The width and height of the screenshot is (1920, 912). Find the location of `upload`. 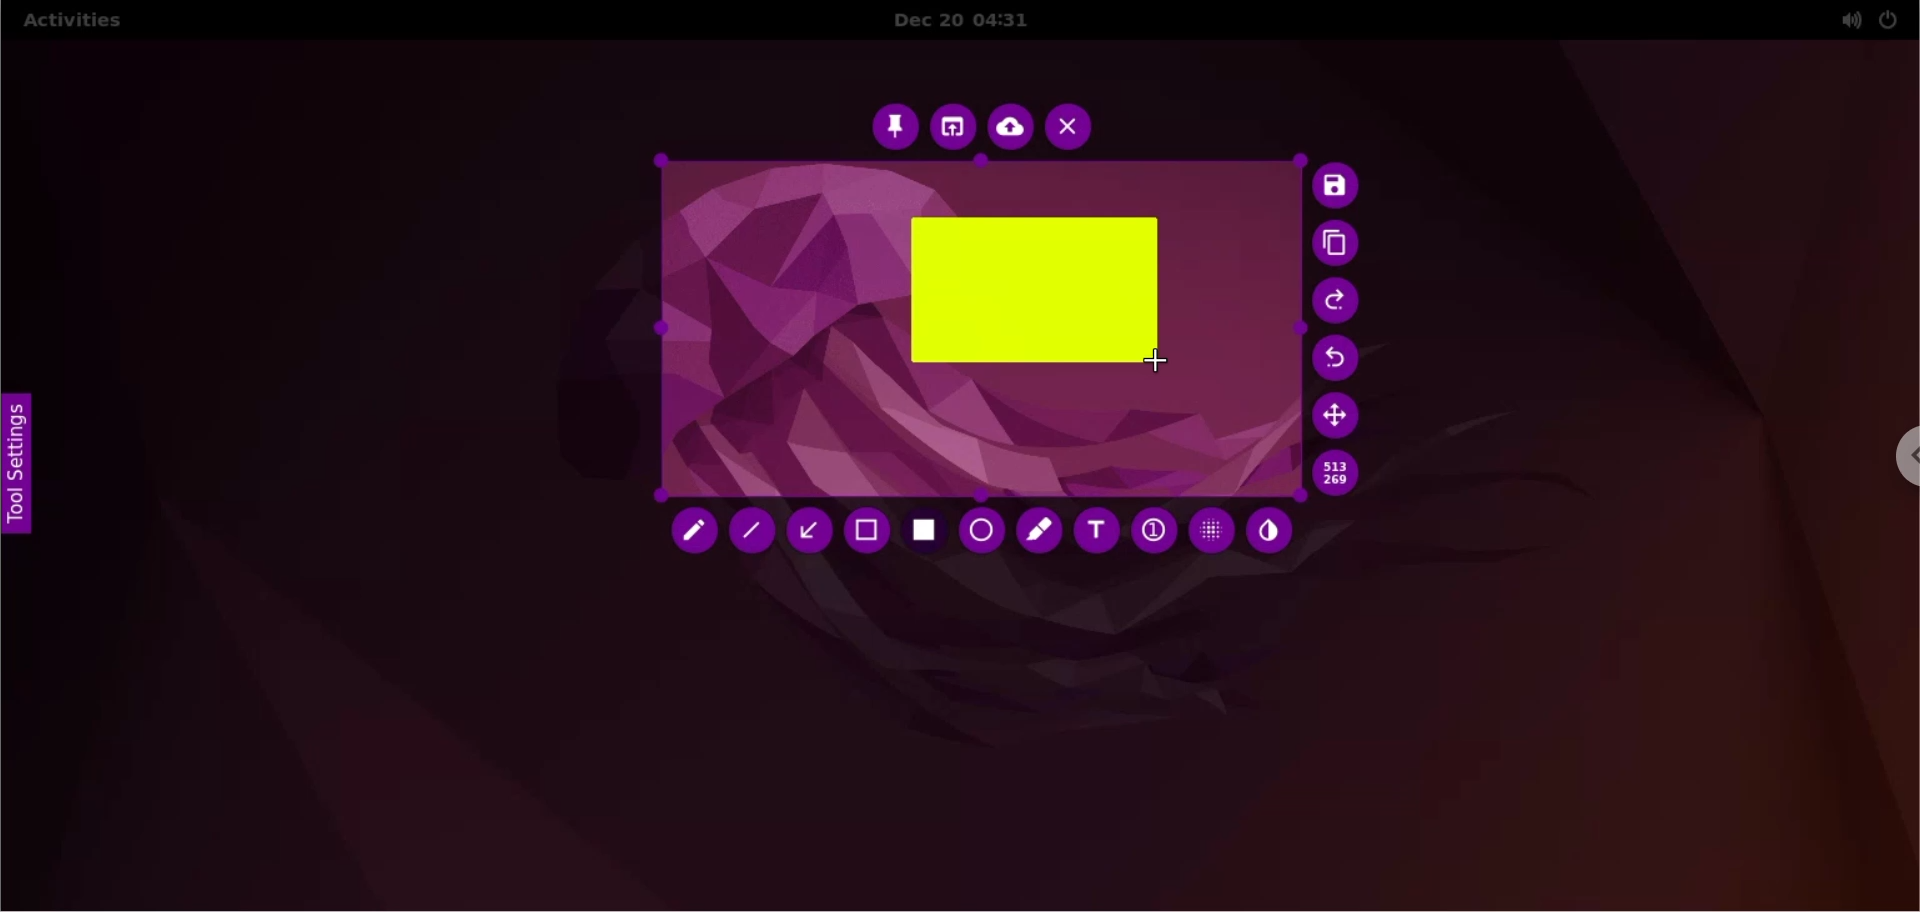

upload is located at coordinates (1010, 127).